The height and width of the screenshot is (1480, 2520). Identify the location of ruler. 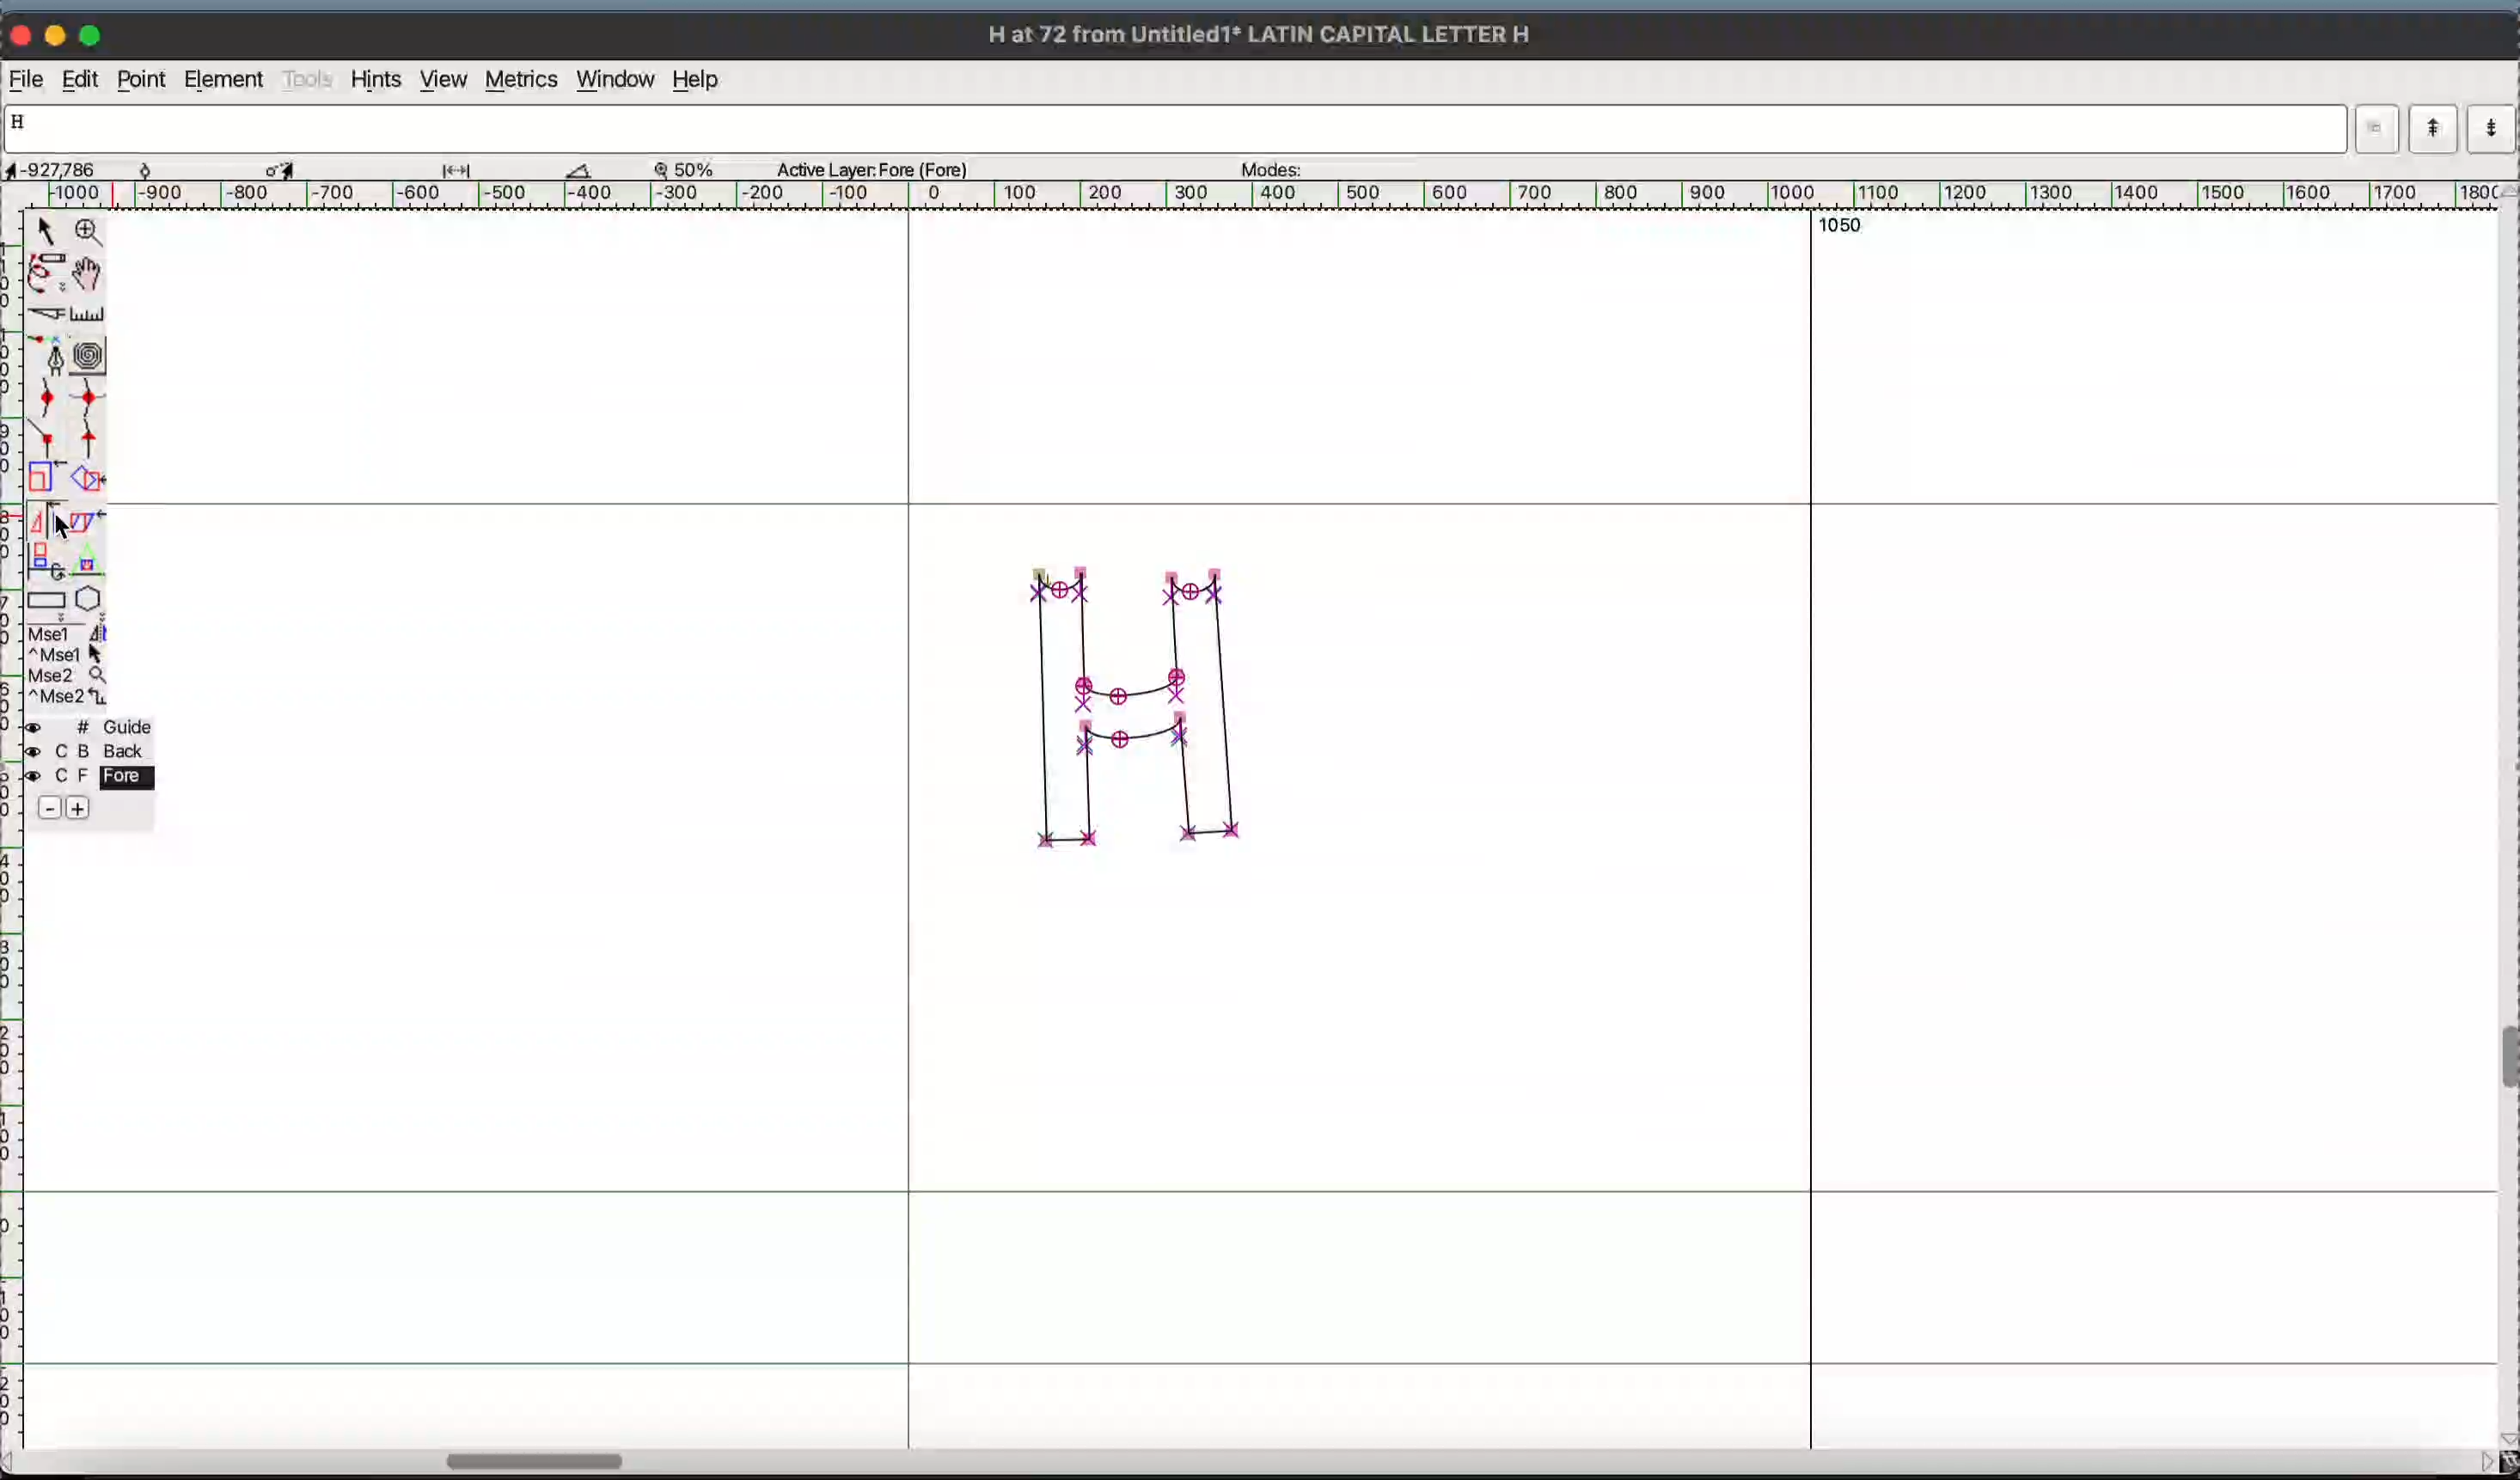
(1278, 195).